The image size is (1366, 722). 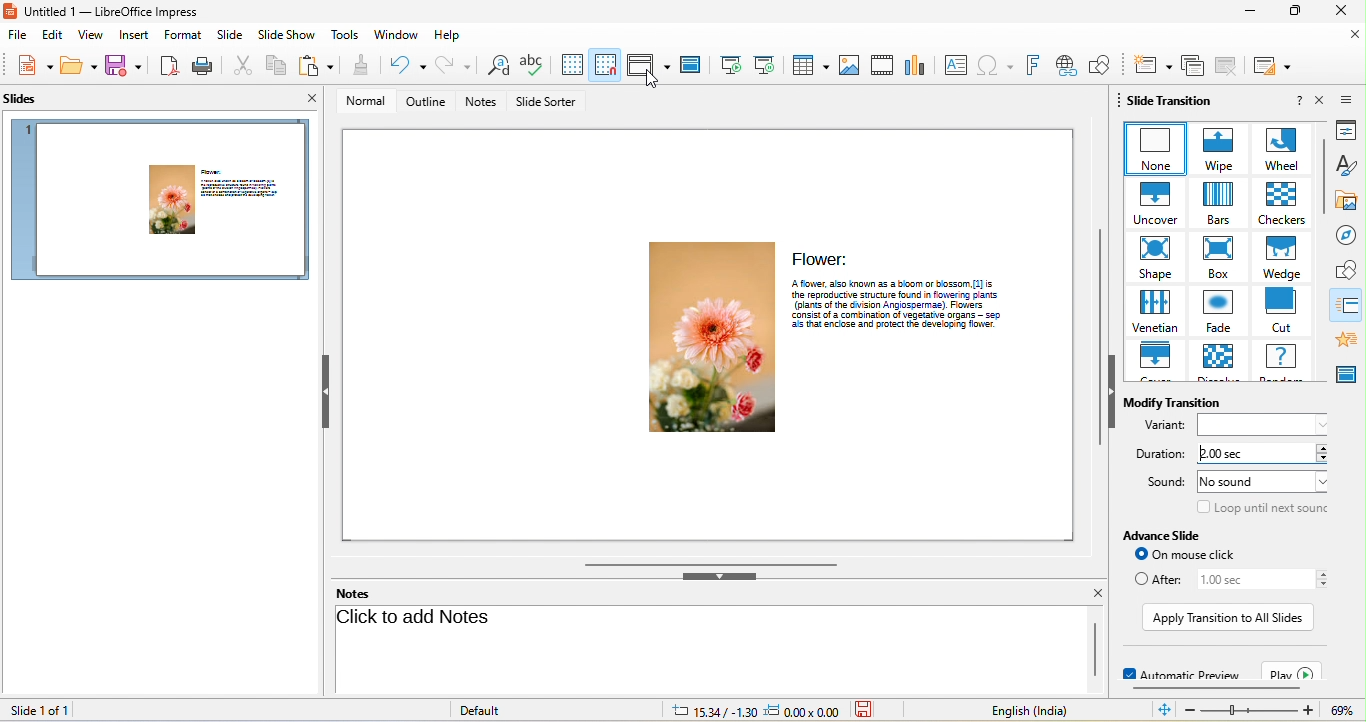 What do you see at coordinates (1153, 148) in the screenshot?
I see `none` at bounding box center [1153, 148].